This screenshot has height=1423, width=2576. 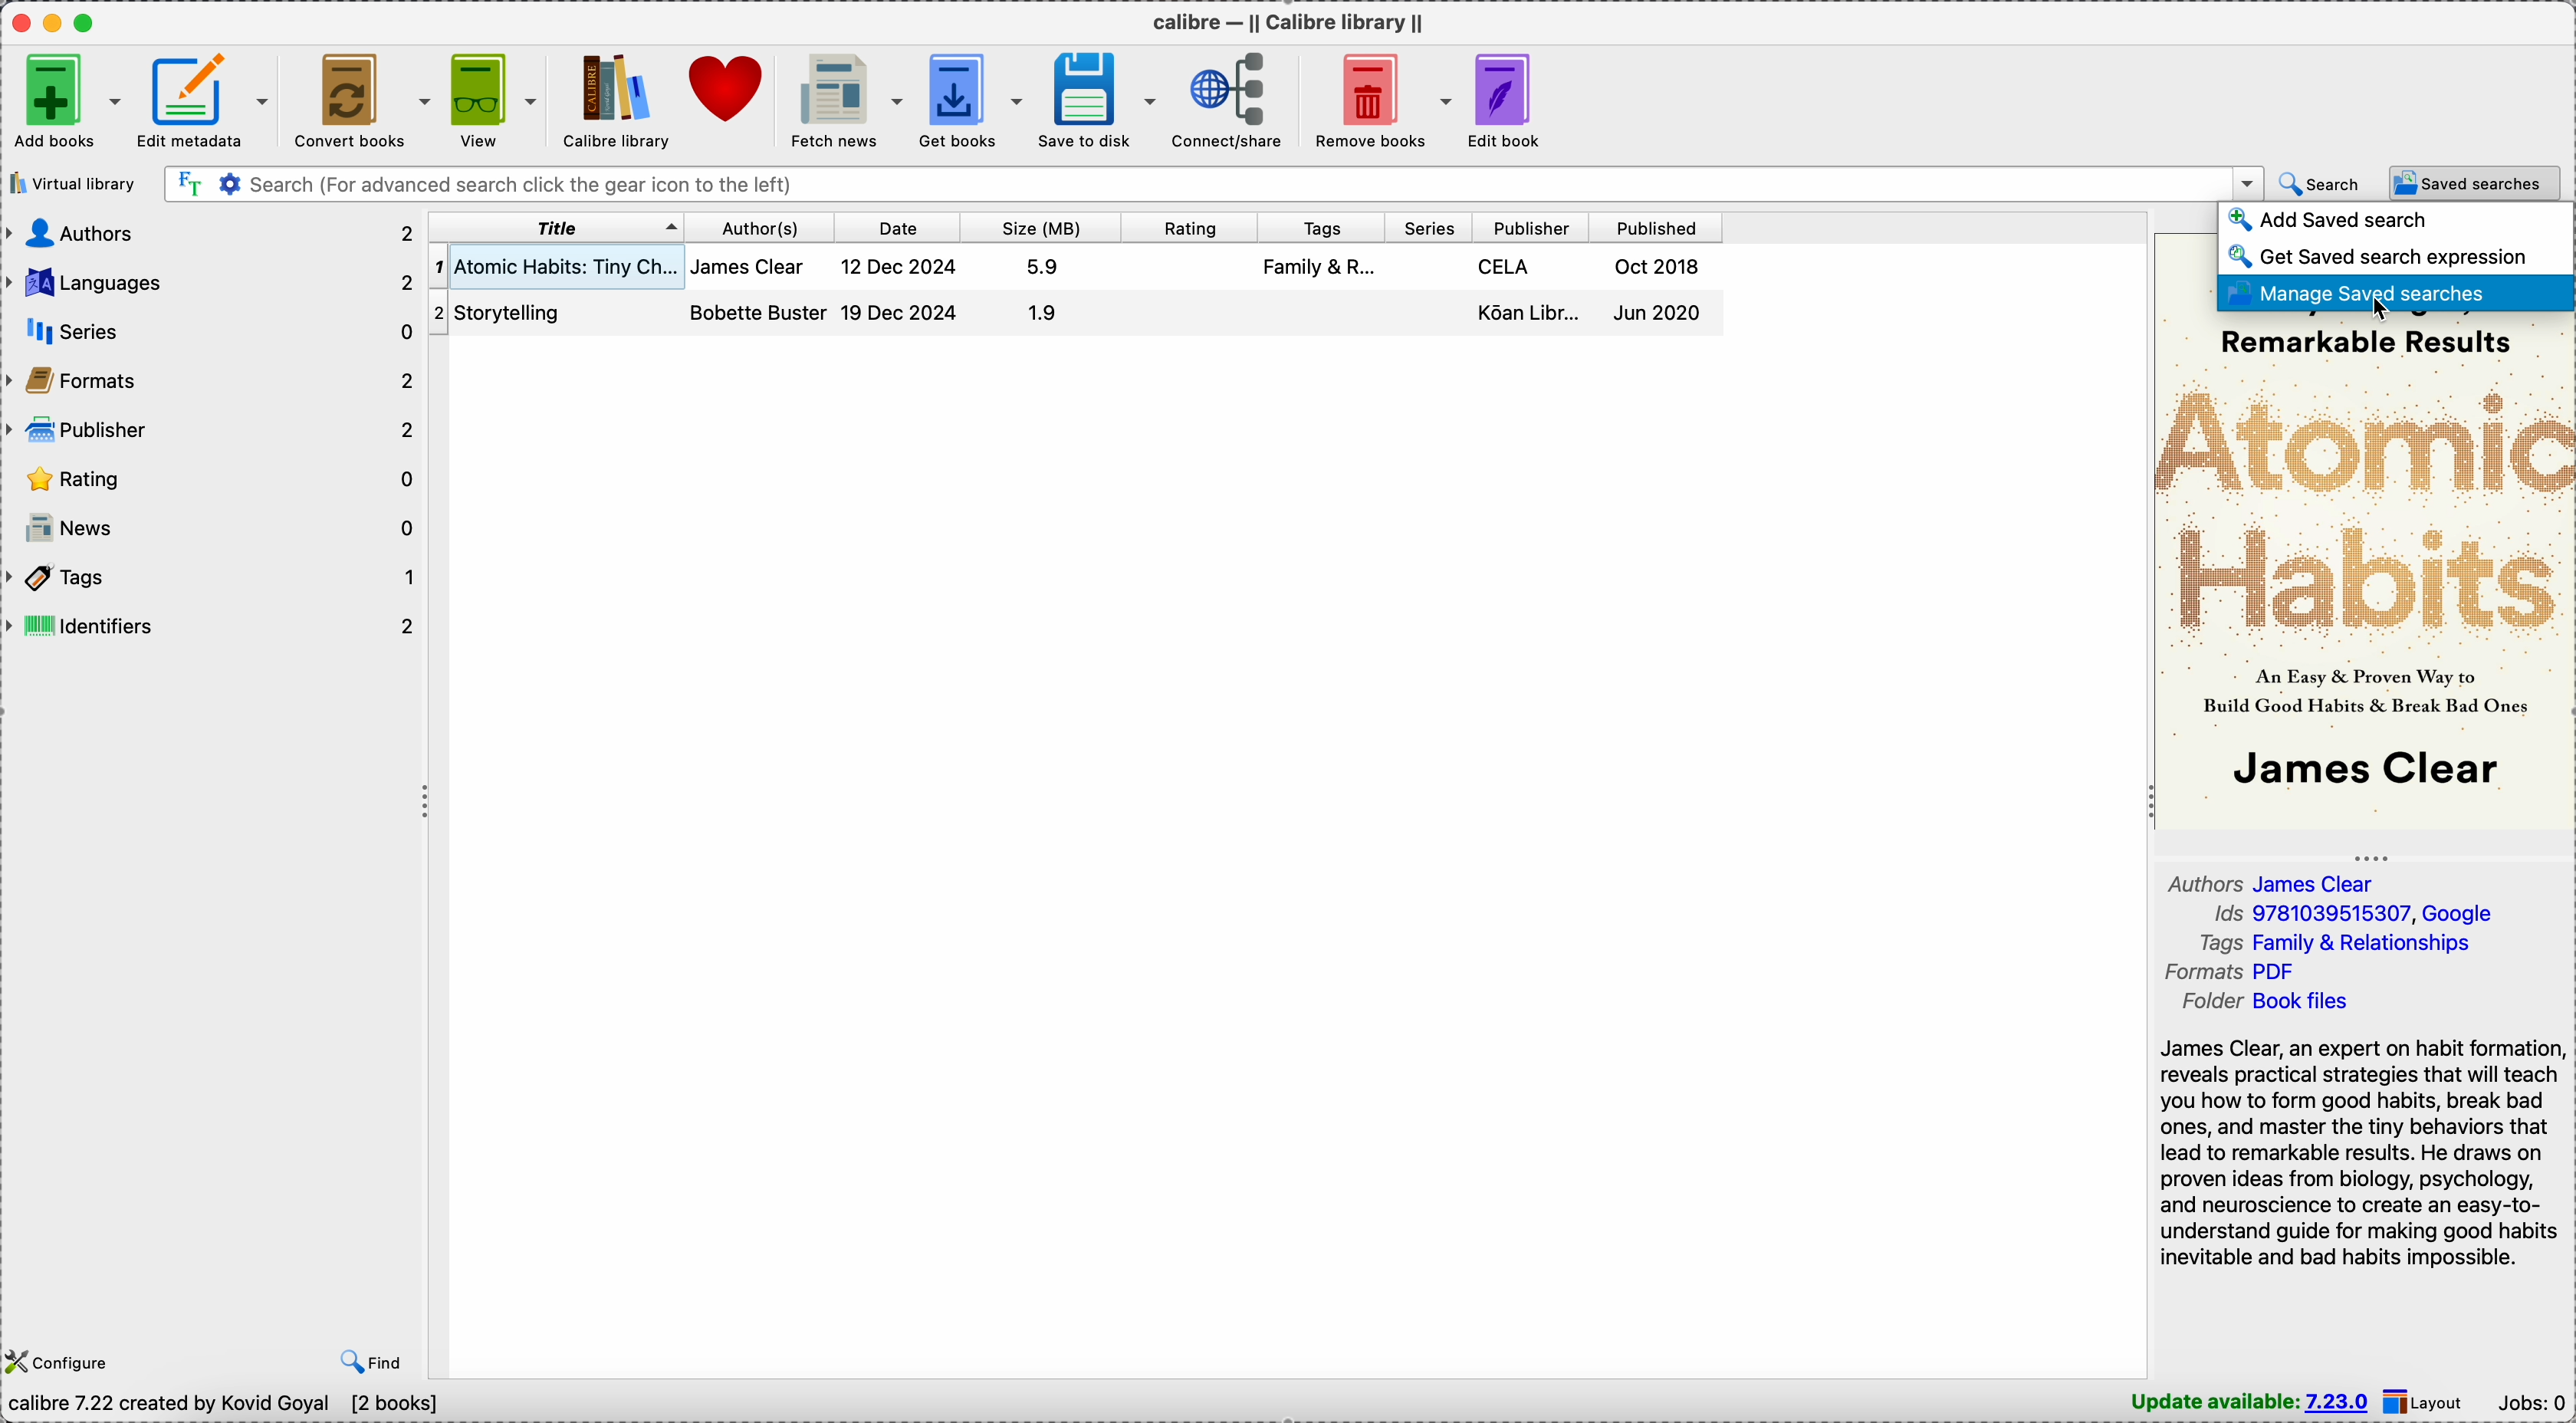 What do you see at coordinates (2376, 256) in the screenshot?
I see `get saved search expression` at bounding box center [2376, 256].